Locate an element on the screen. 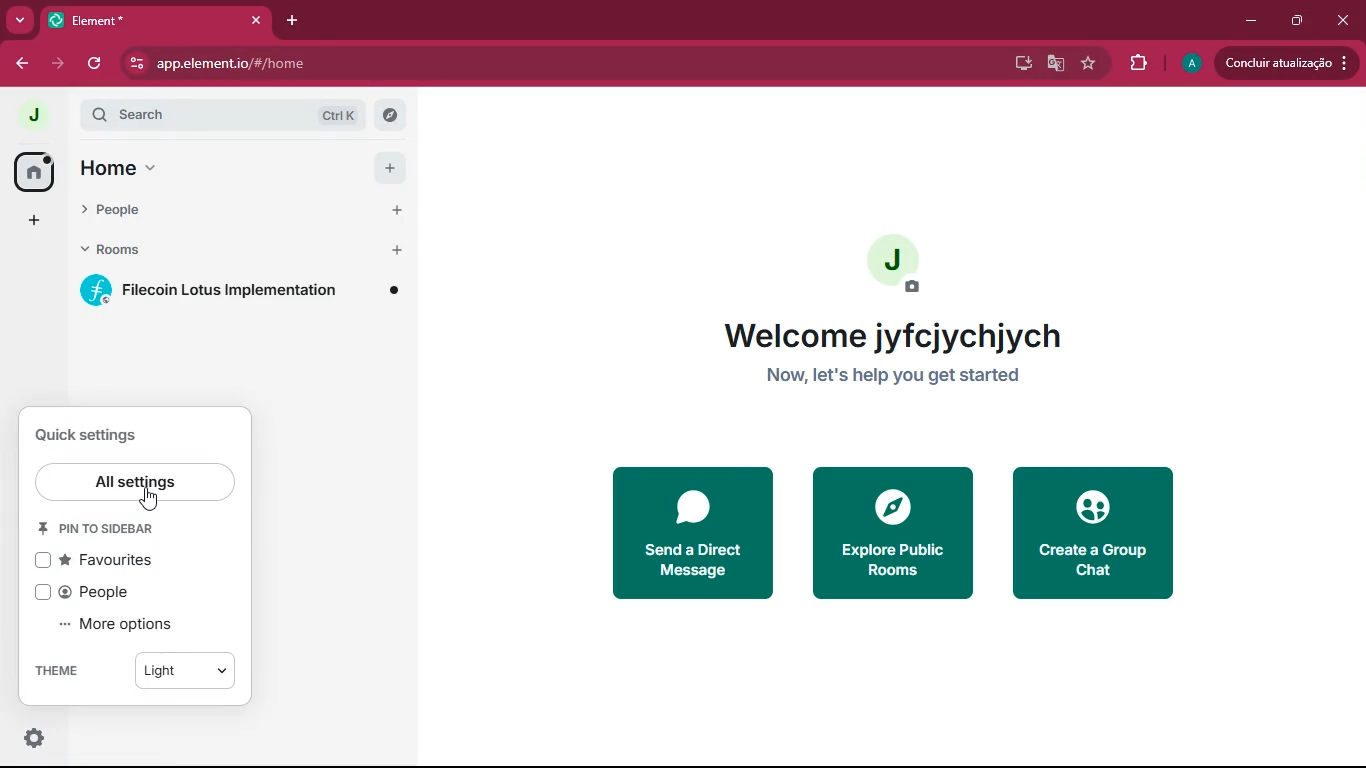 The image size is (1366, 768). explore is located at coordinates (389, 116).